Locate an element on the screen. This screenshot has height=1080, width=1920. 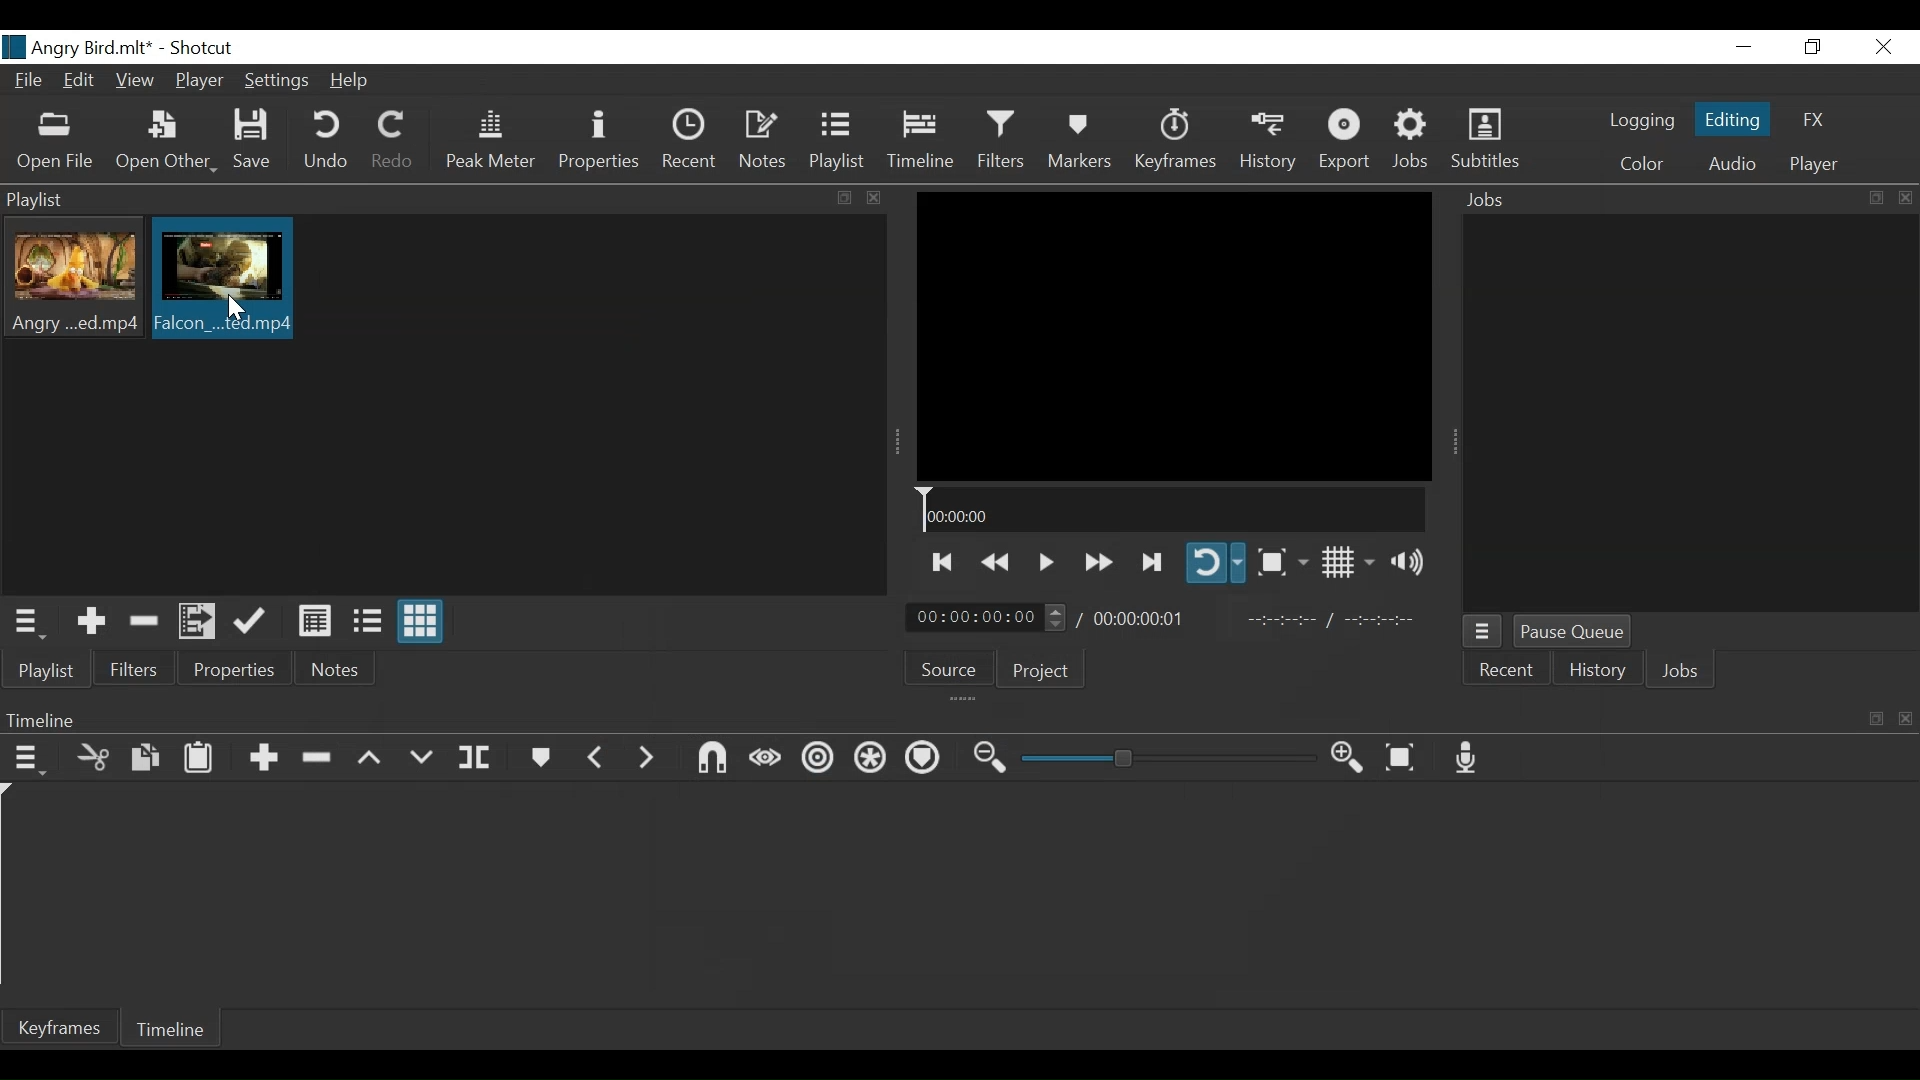
copy is located at coordinates (1874, 198).